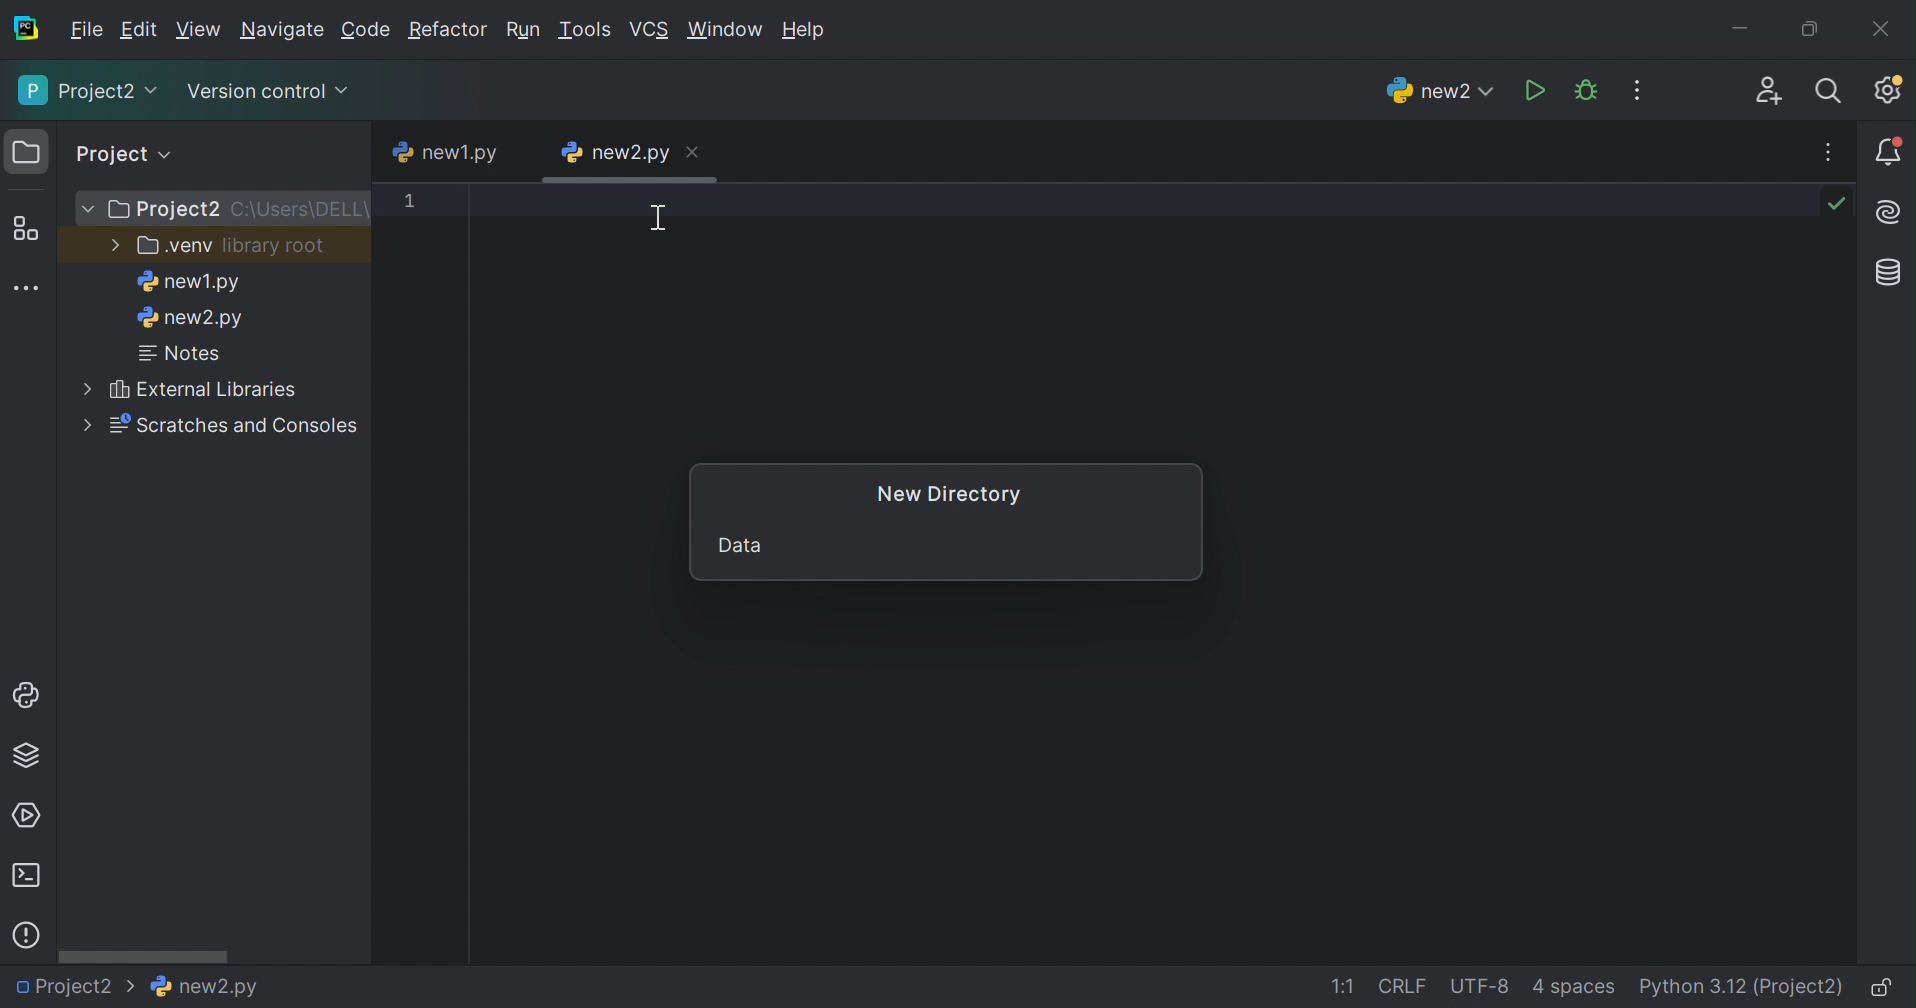 This screenshot has width=1916, height=1008. I want to click on Make file read-only, so click(1888, 988).